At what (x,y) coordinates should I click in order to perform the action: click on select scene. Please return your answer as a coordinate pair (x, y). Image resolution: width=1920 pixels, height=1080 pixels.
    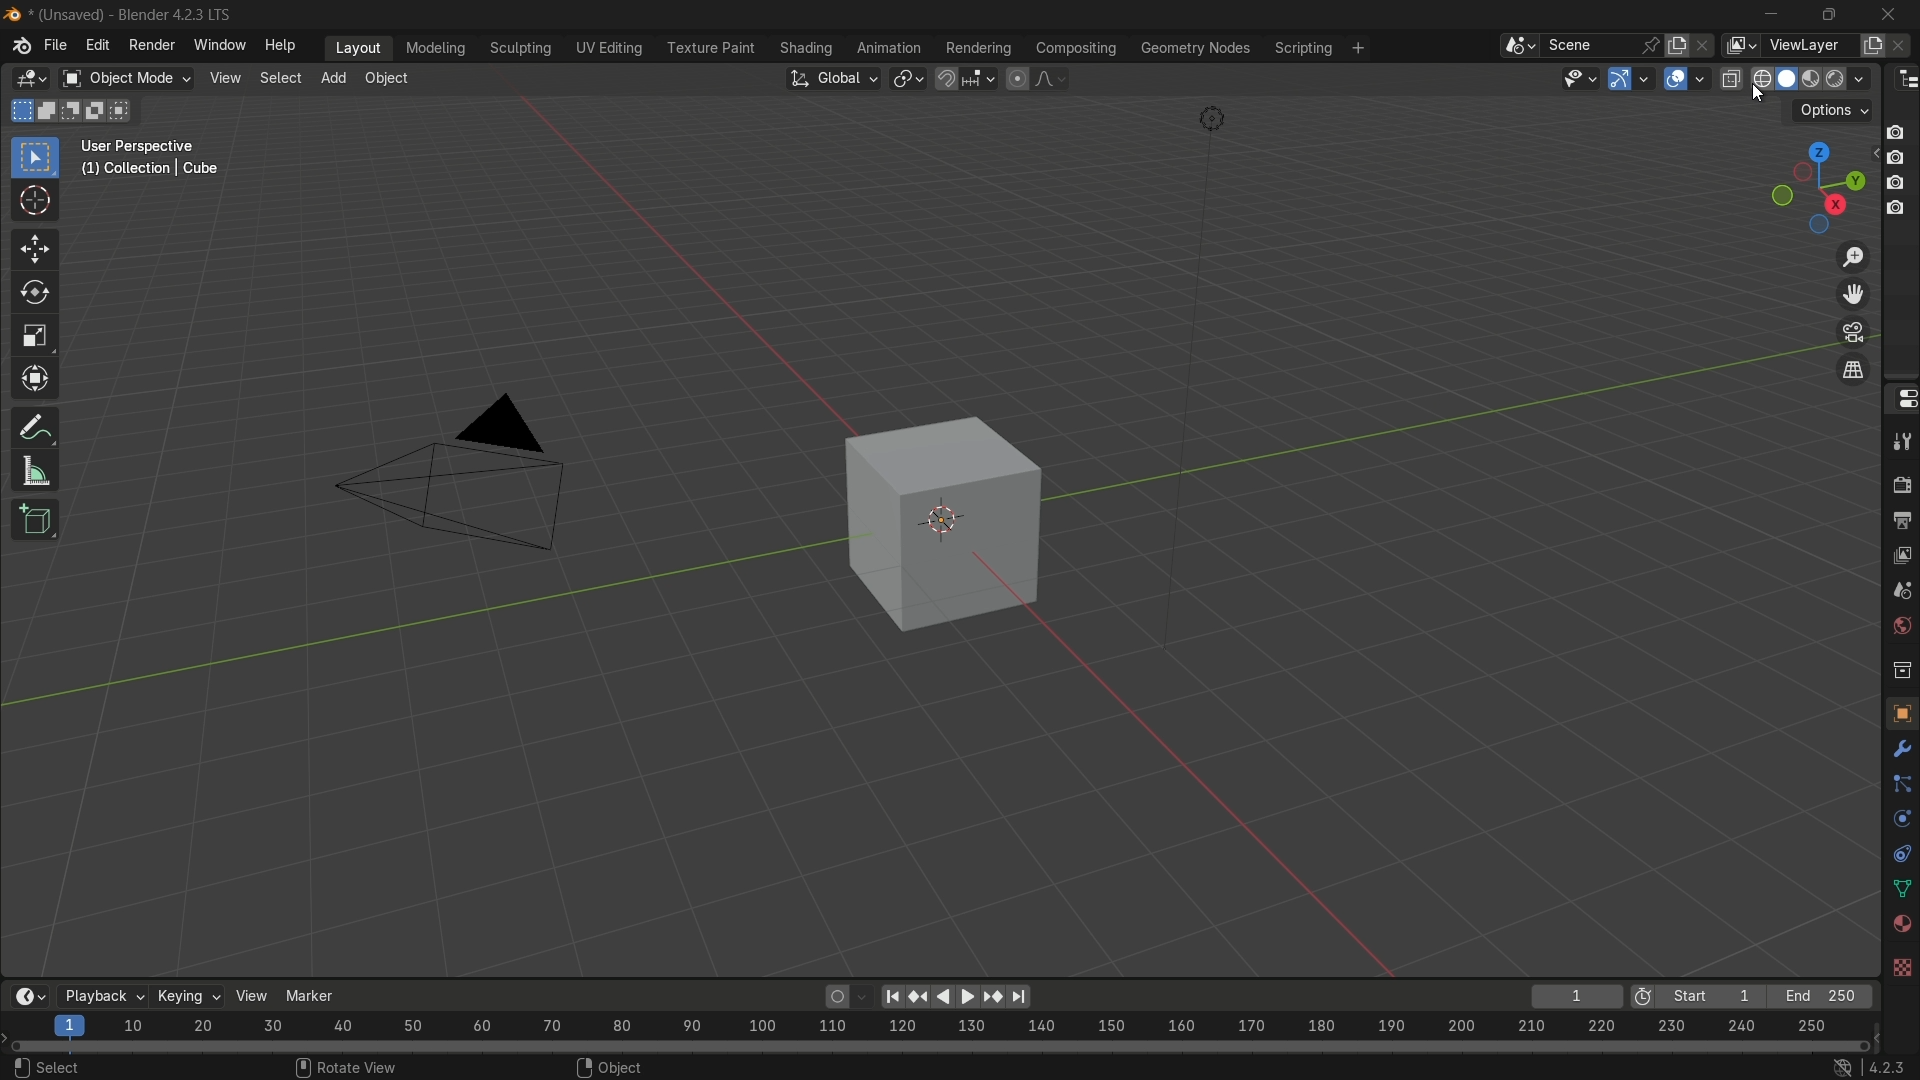
    Looking at the image, I should click on (1576, 46).